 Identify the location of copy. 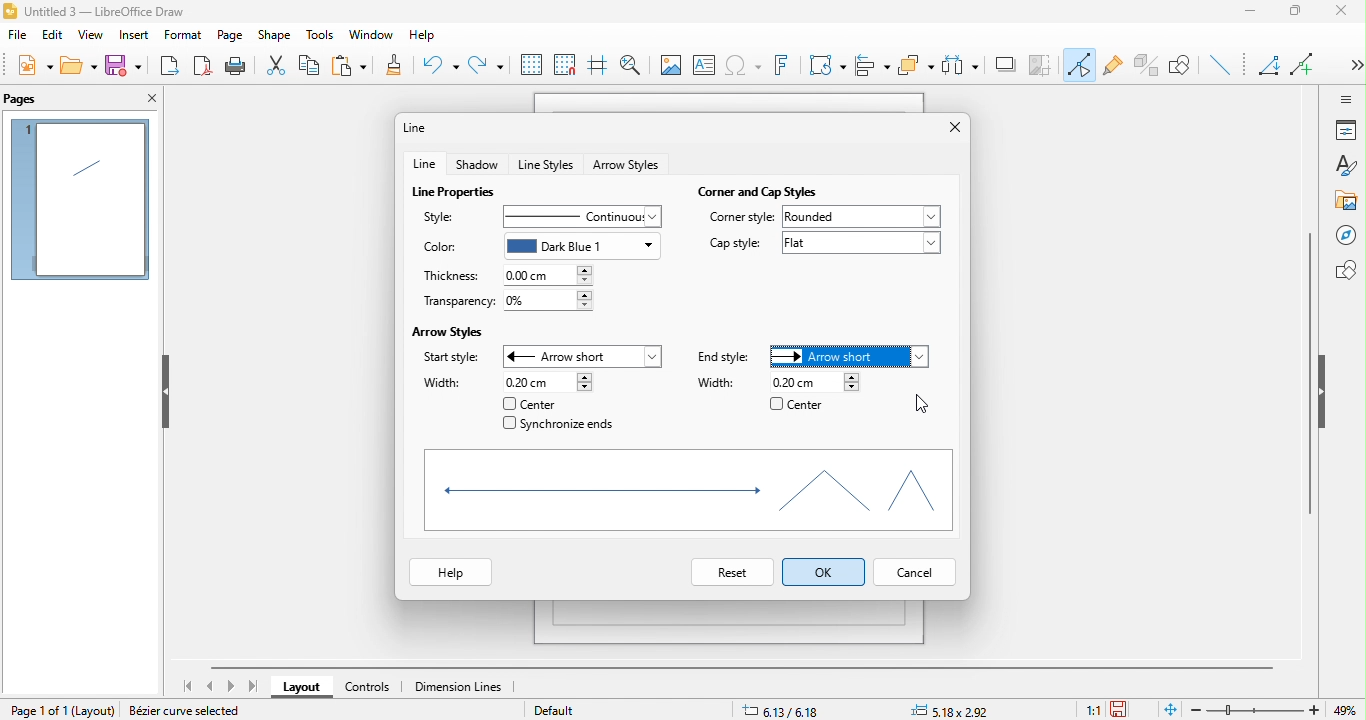
(314, 64).